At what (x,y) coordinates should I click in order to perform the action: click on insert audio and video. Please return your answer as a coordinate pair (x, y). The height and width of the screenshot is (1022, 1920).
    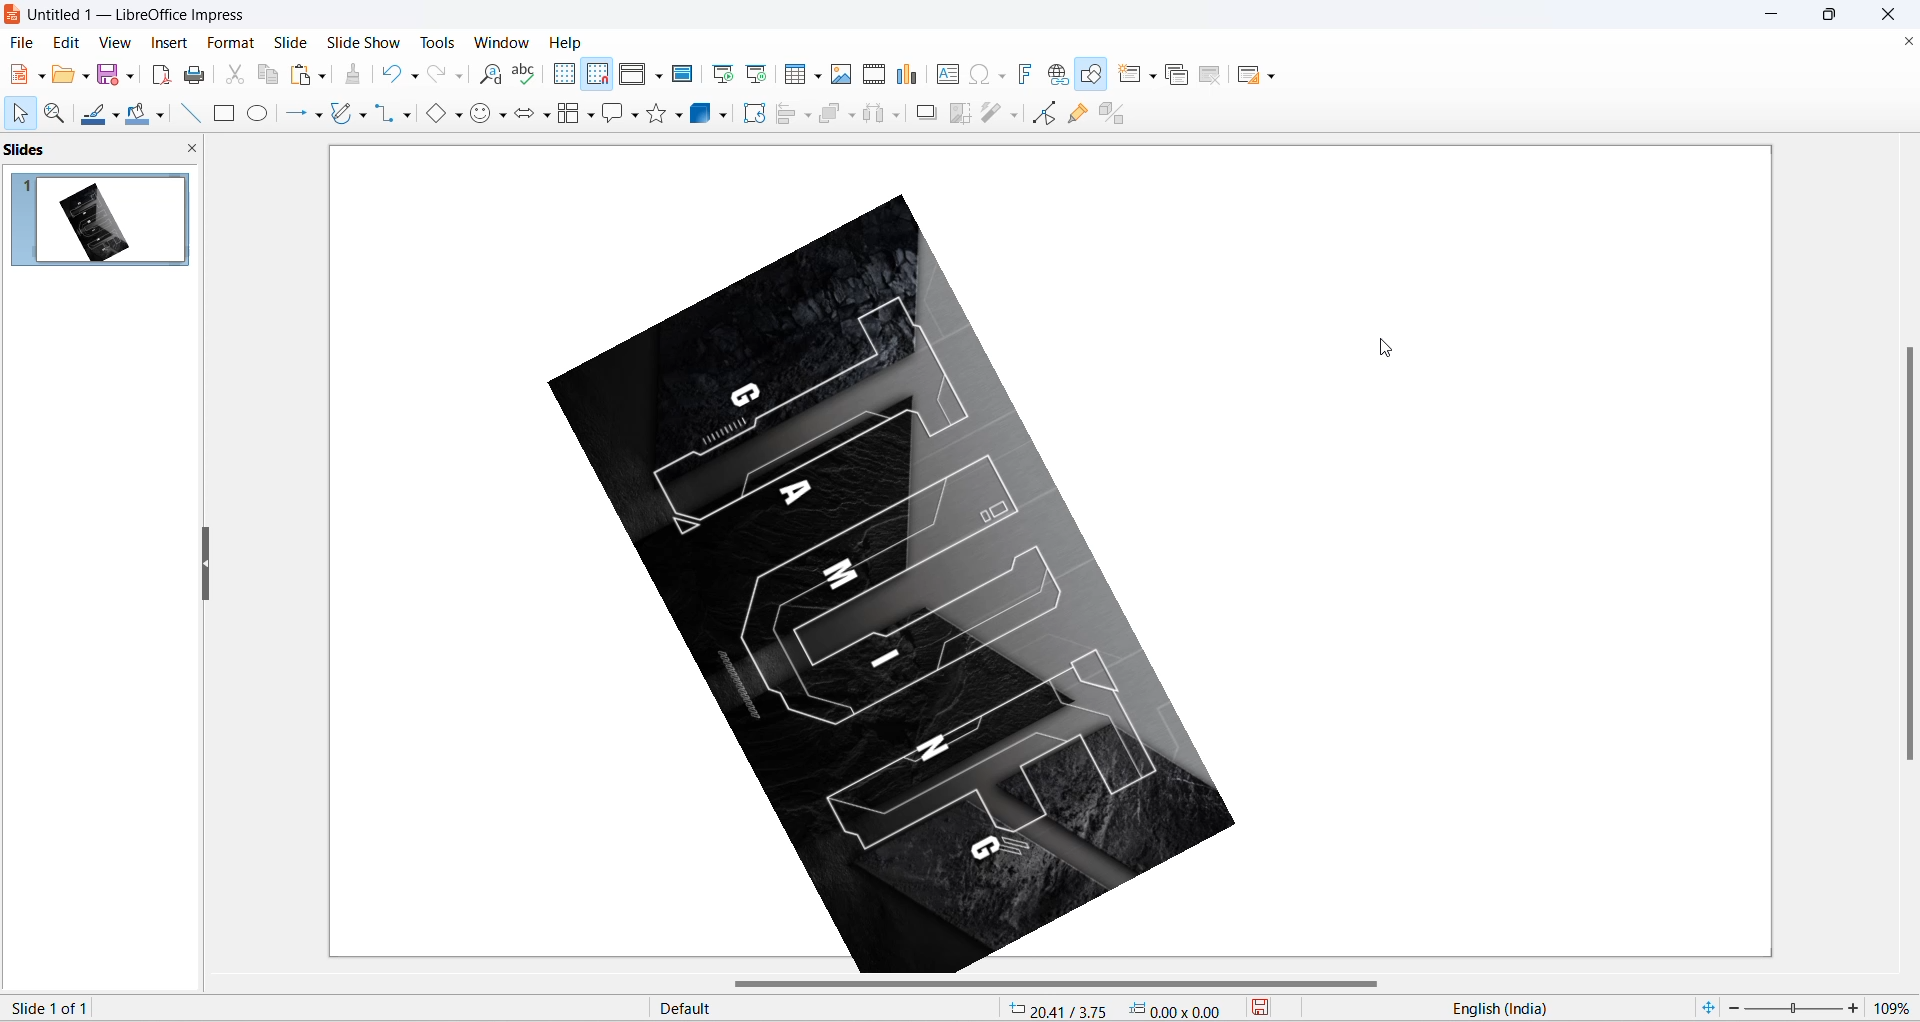
    Looking at the image, I should click on (872, 74).